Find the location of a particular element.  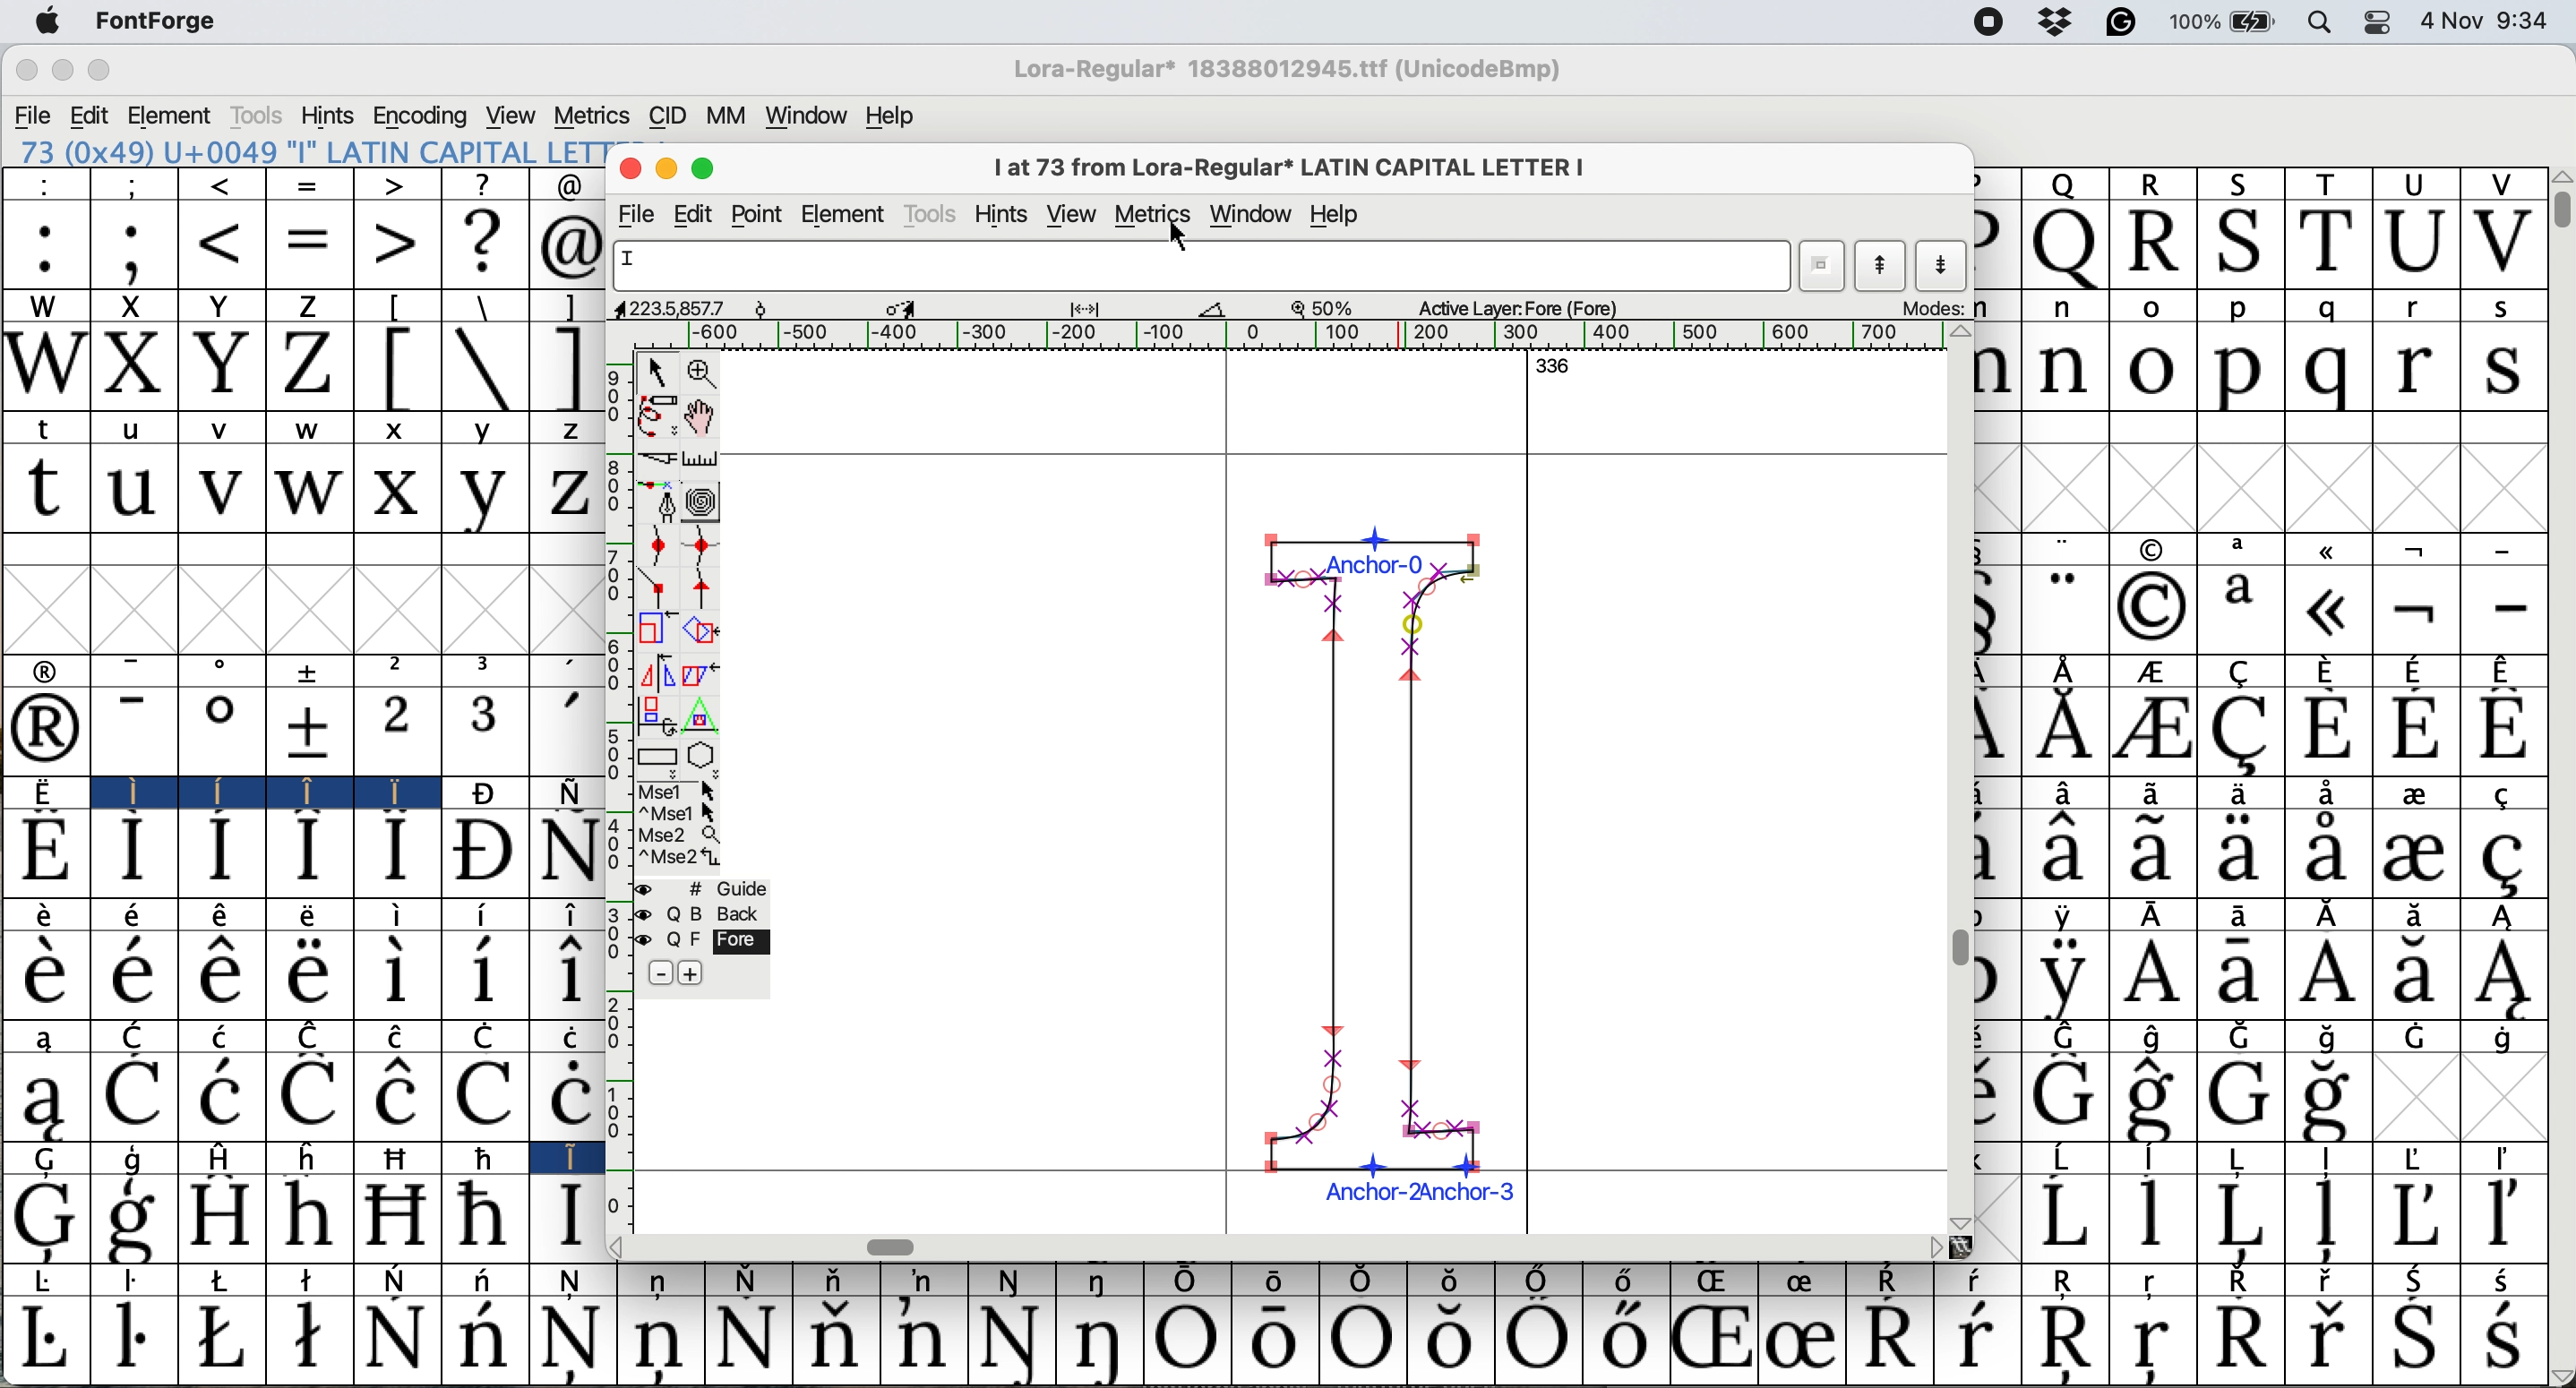

Symbol is located at coordinates (44, 792).